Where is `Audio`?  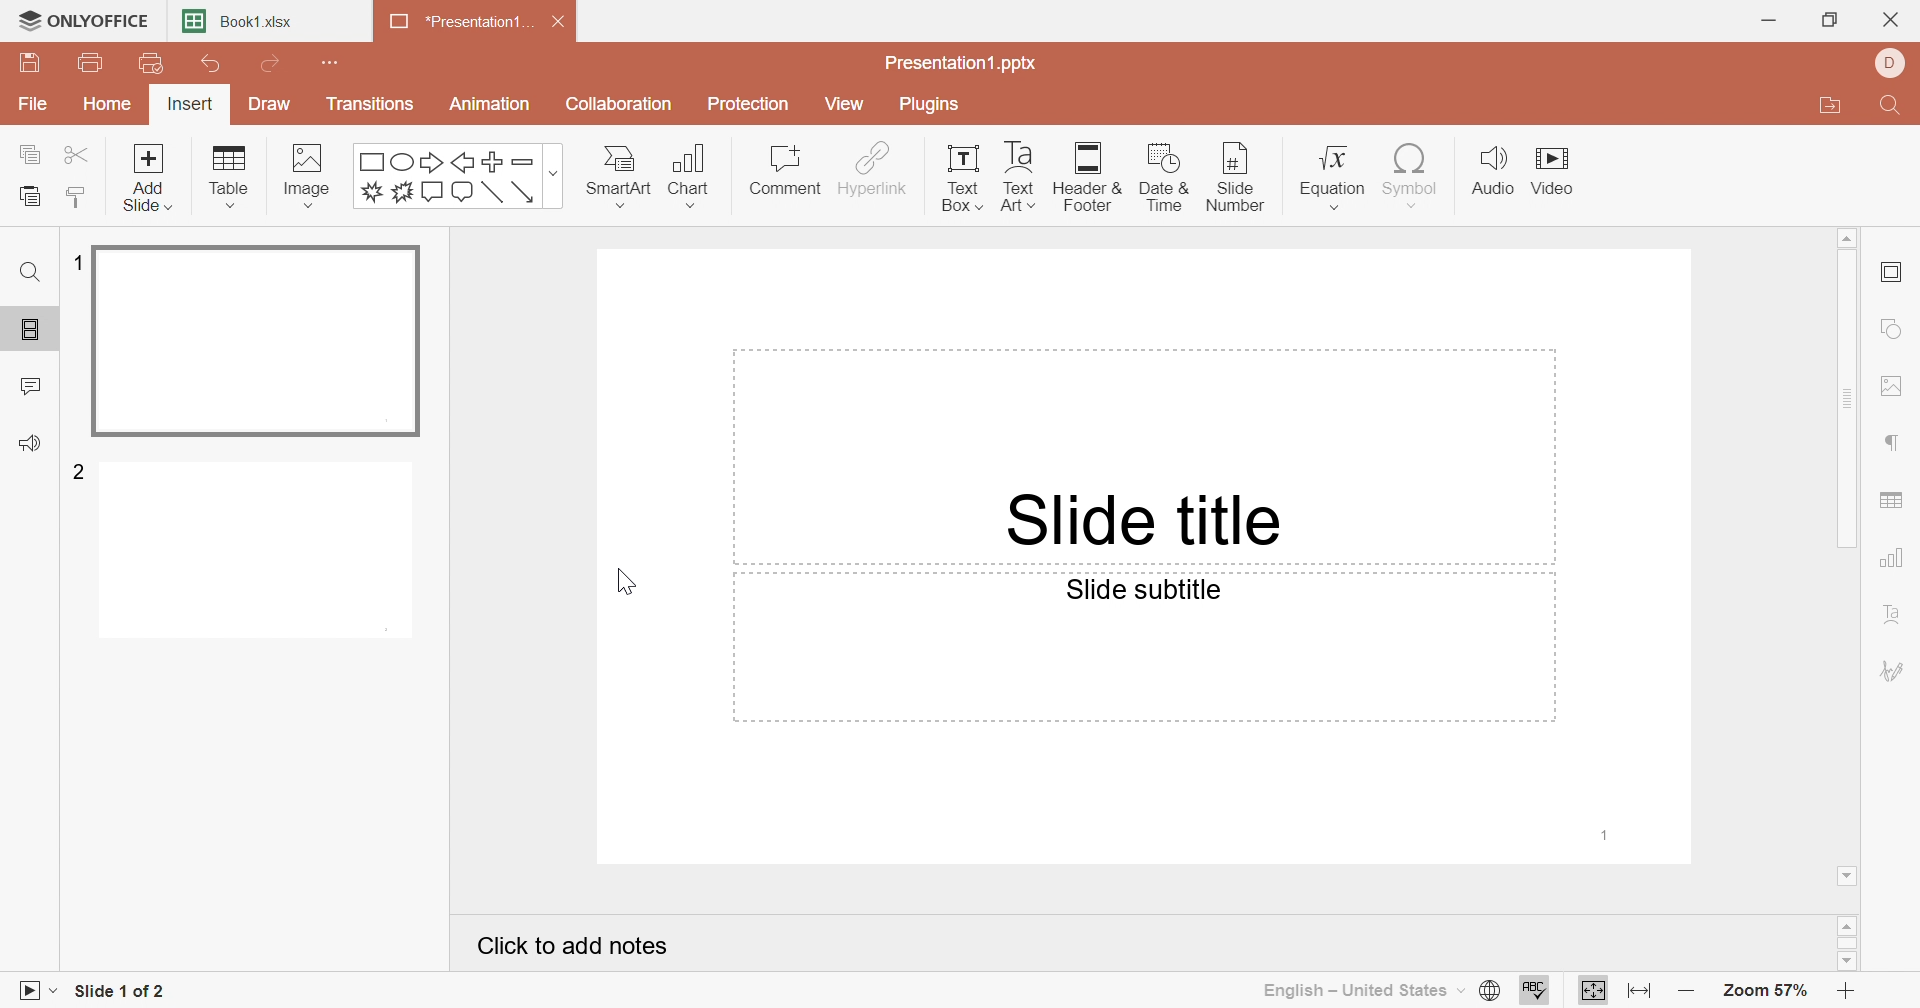
Audio is located at coordinates (1493, 171).